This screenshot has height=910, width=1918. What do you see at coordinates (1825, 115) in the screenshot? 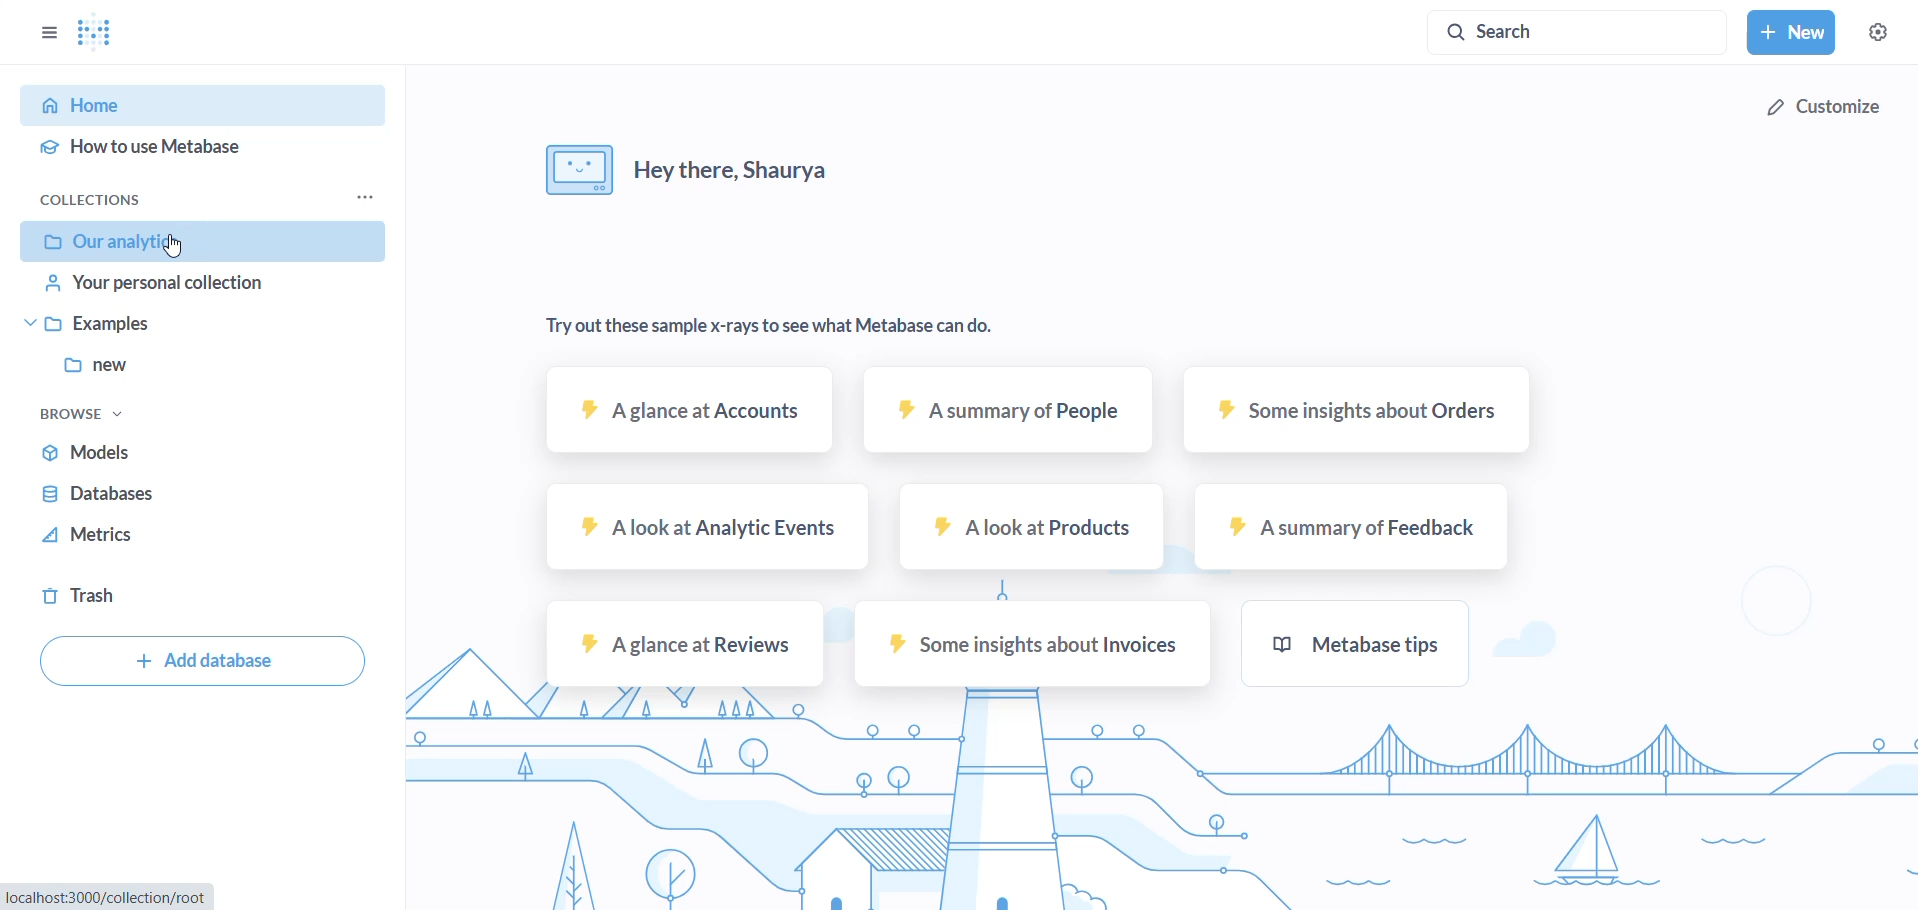
I see `customize` at bounding box center [1825, 115].